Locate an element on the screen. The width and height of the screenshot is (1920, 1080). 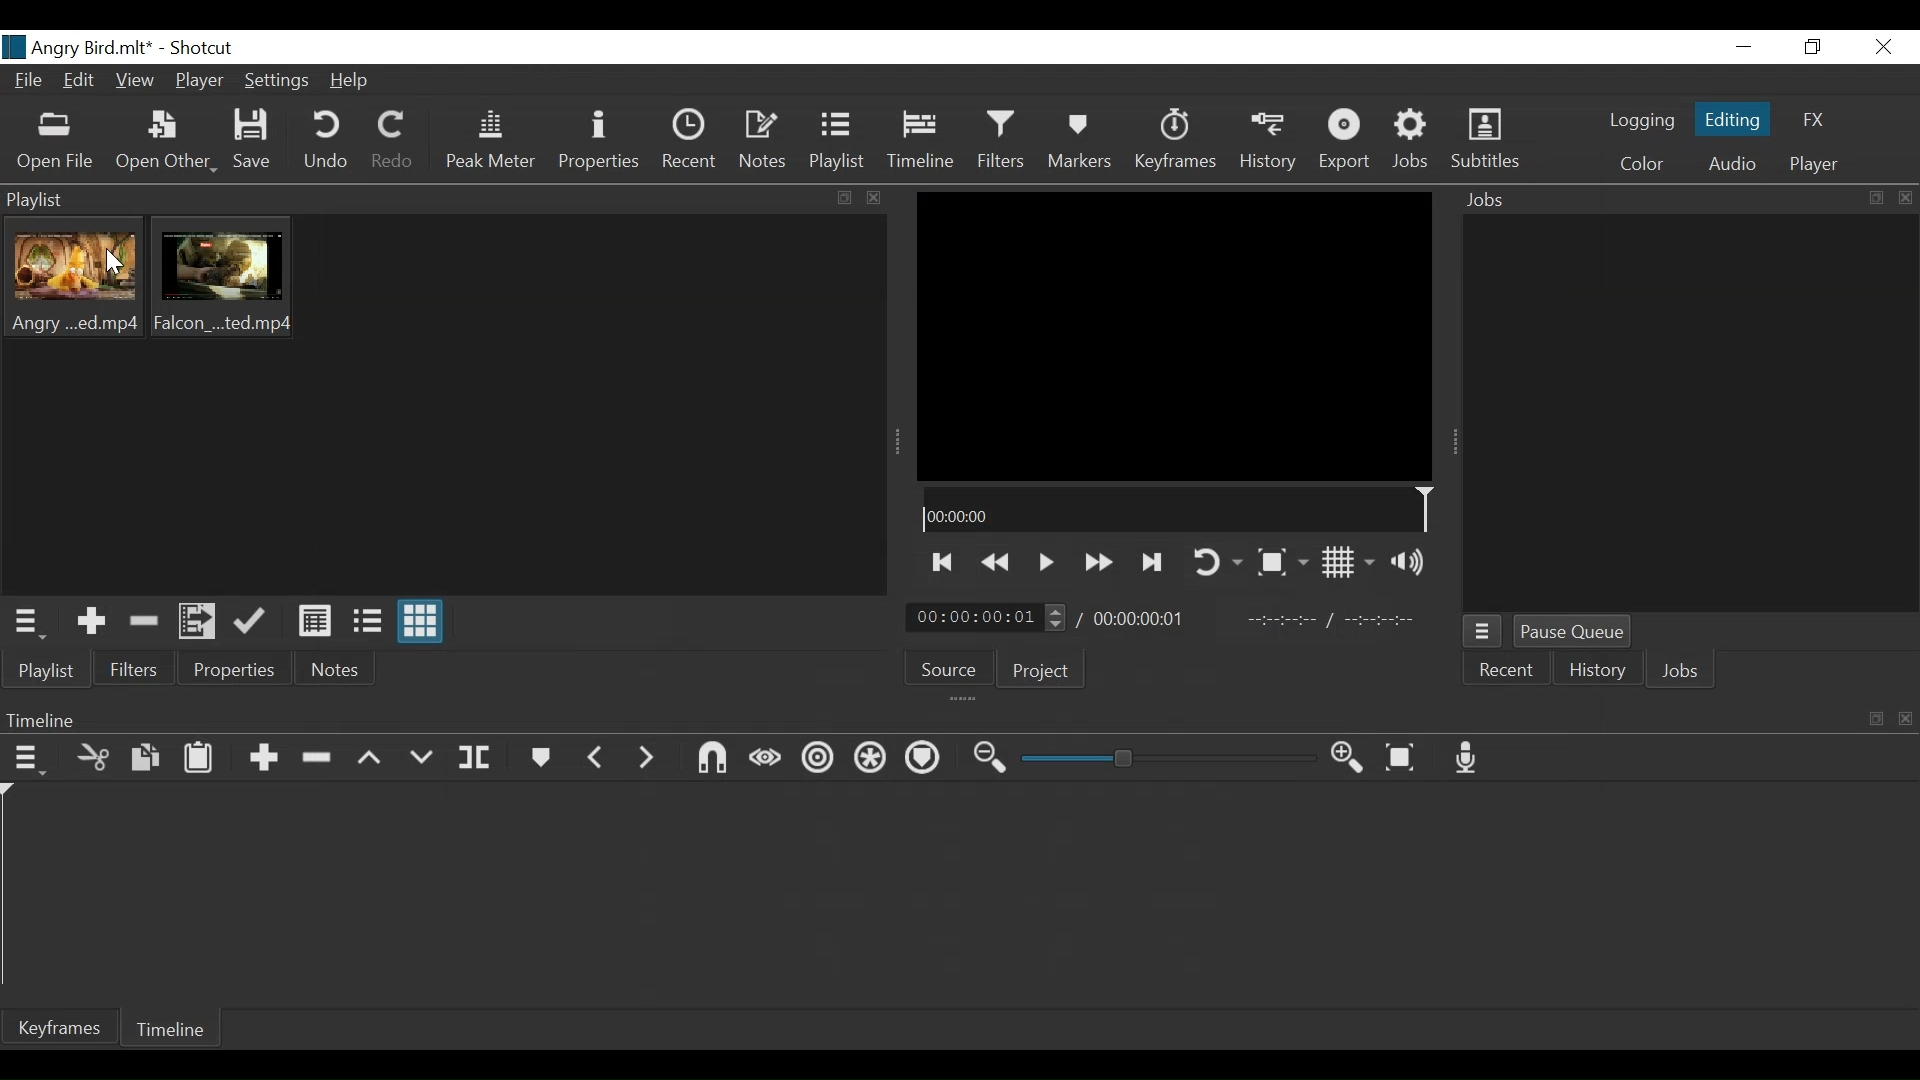
Notes is located at coordinates (334, 669).